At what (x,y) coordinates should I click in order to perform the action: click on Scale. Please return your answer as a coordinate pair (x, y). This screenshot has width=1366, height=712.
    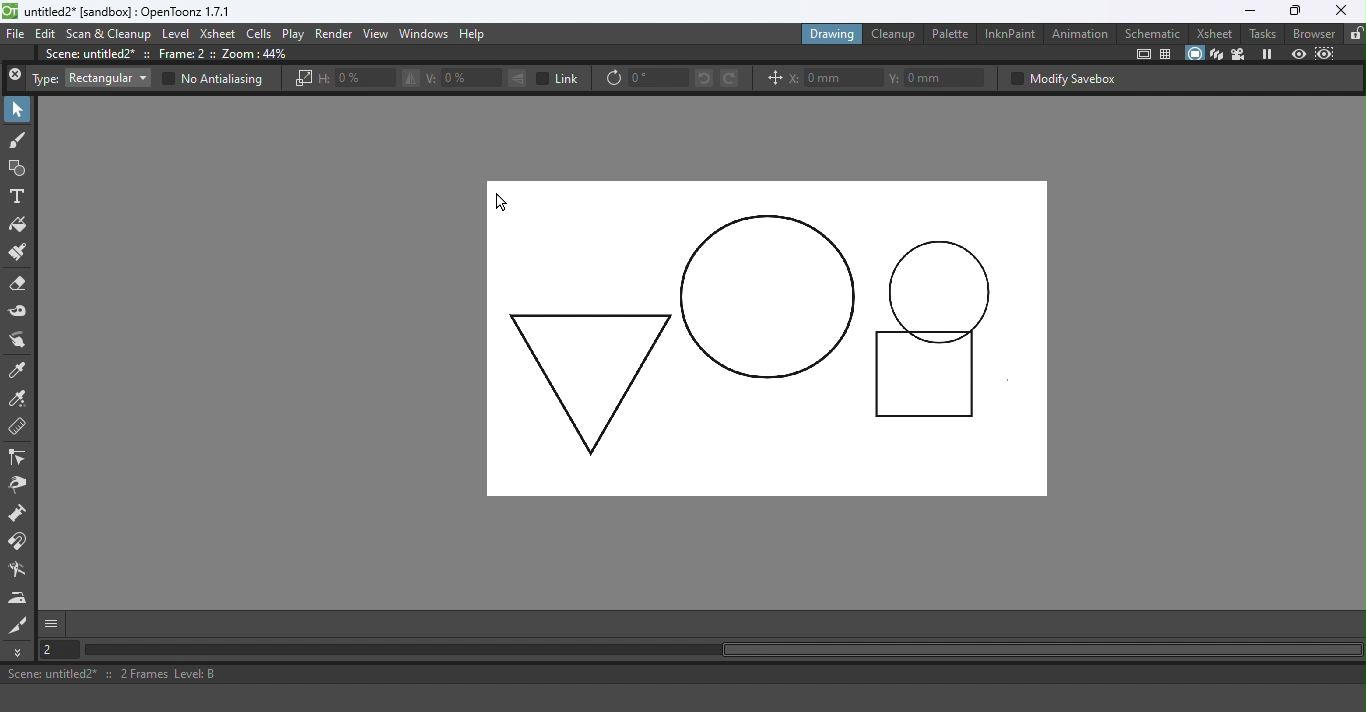
    Looking at the image, I should click on (302, 79).